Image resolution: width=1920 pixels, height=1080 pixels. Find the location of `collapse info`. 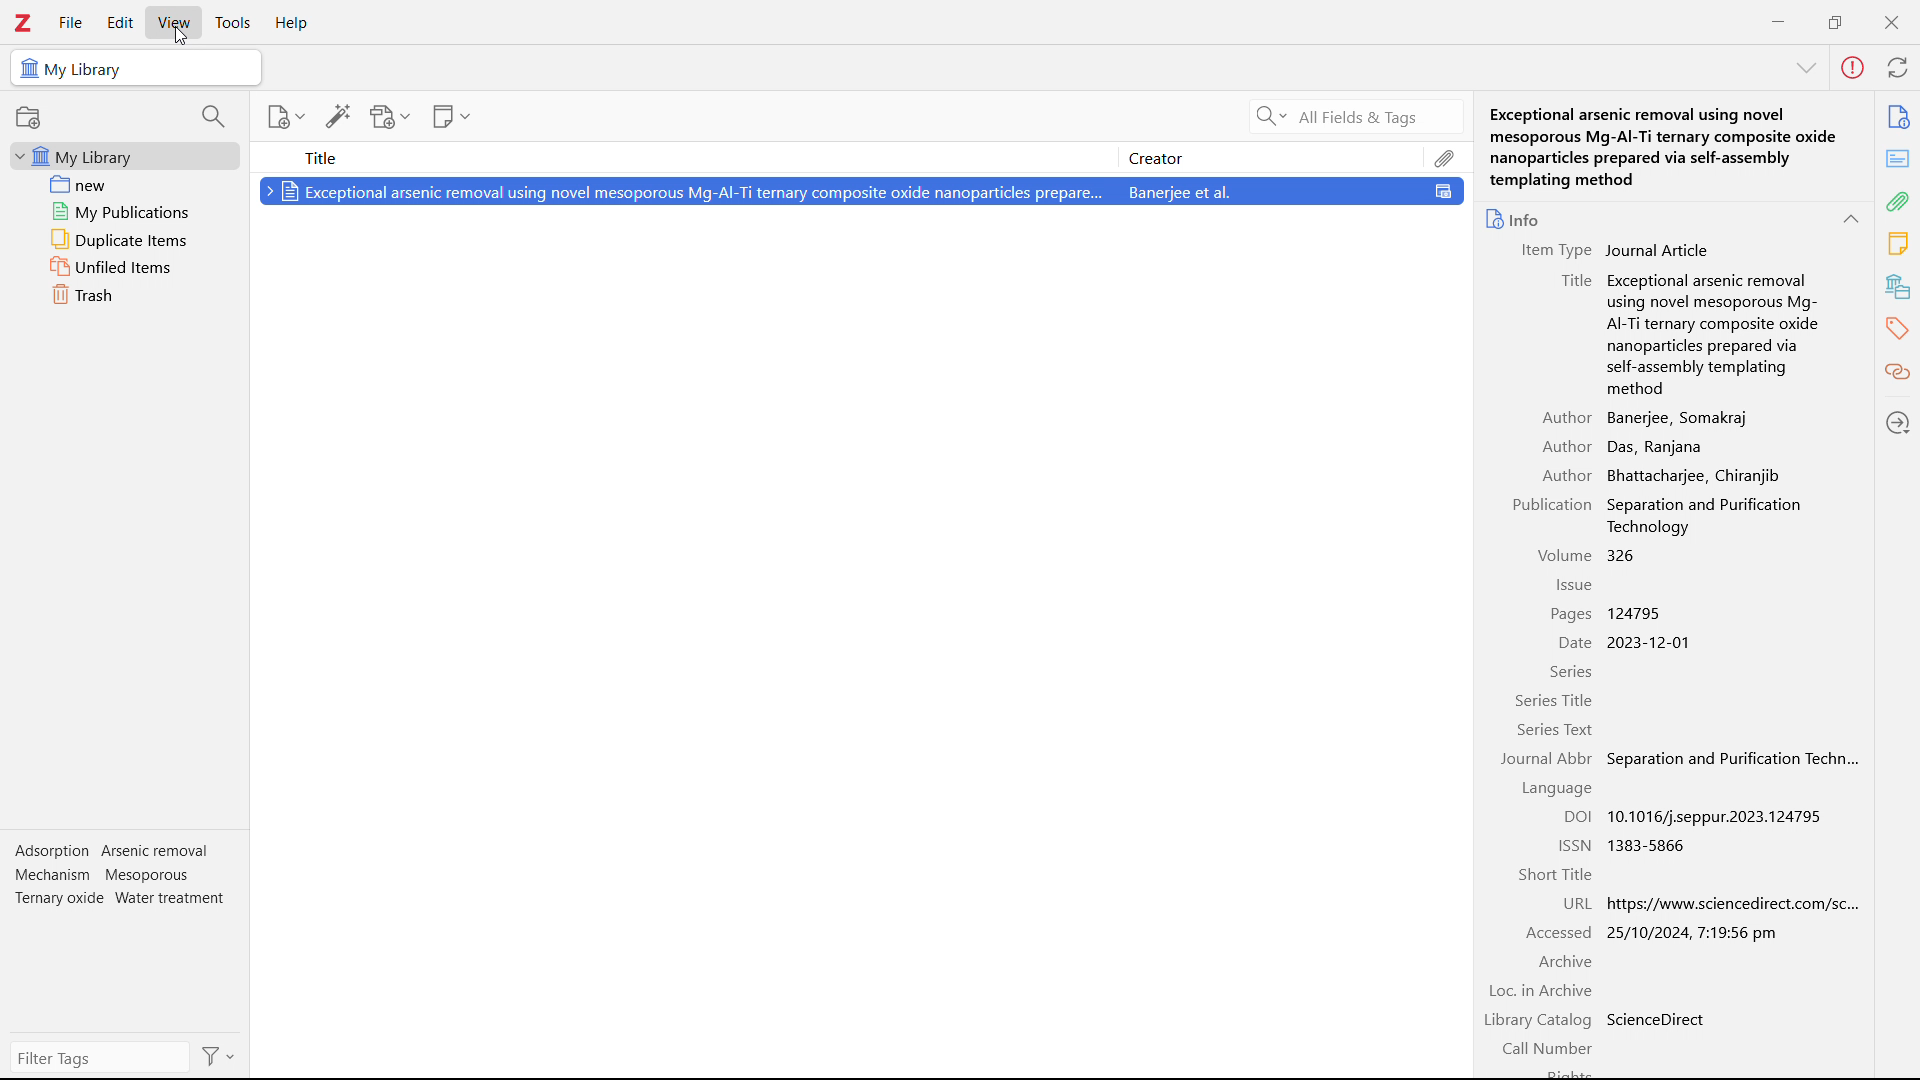

collapse info is located at coordinates (1853, 218).